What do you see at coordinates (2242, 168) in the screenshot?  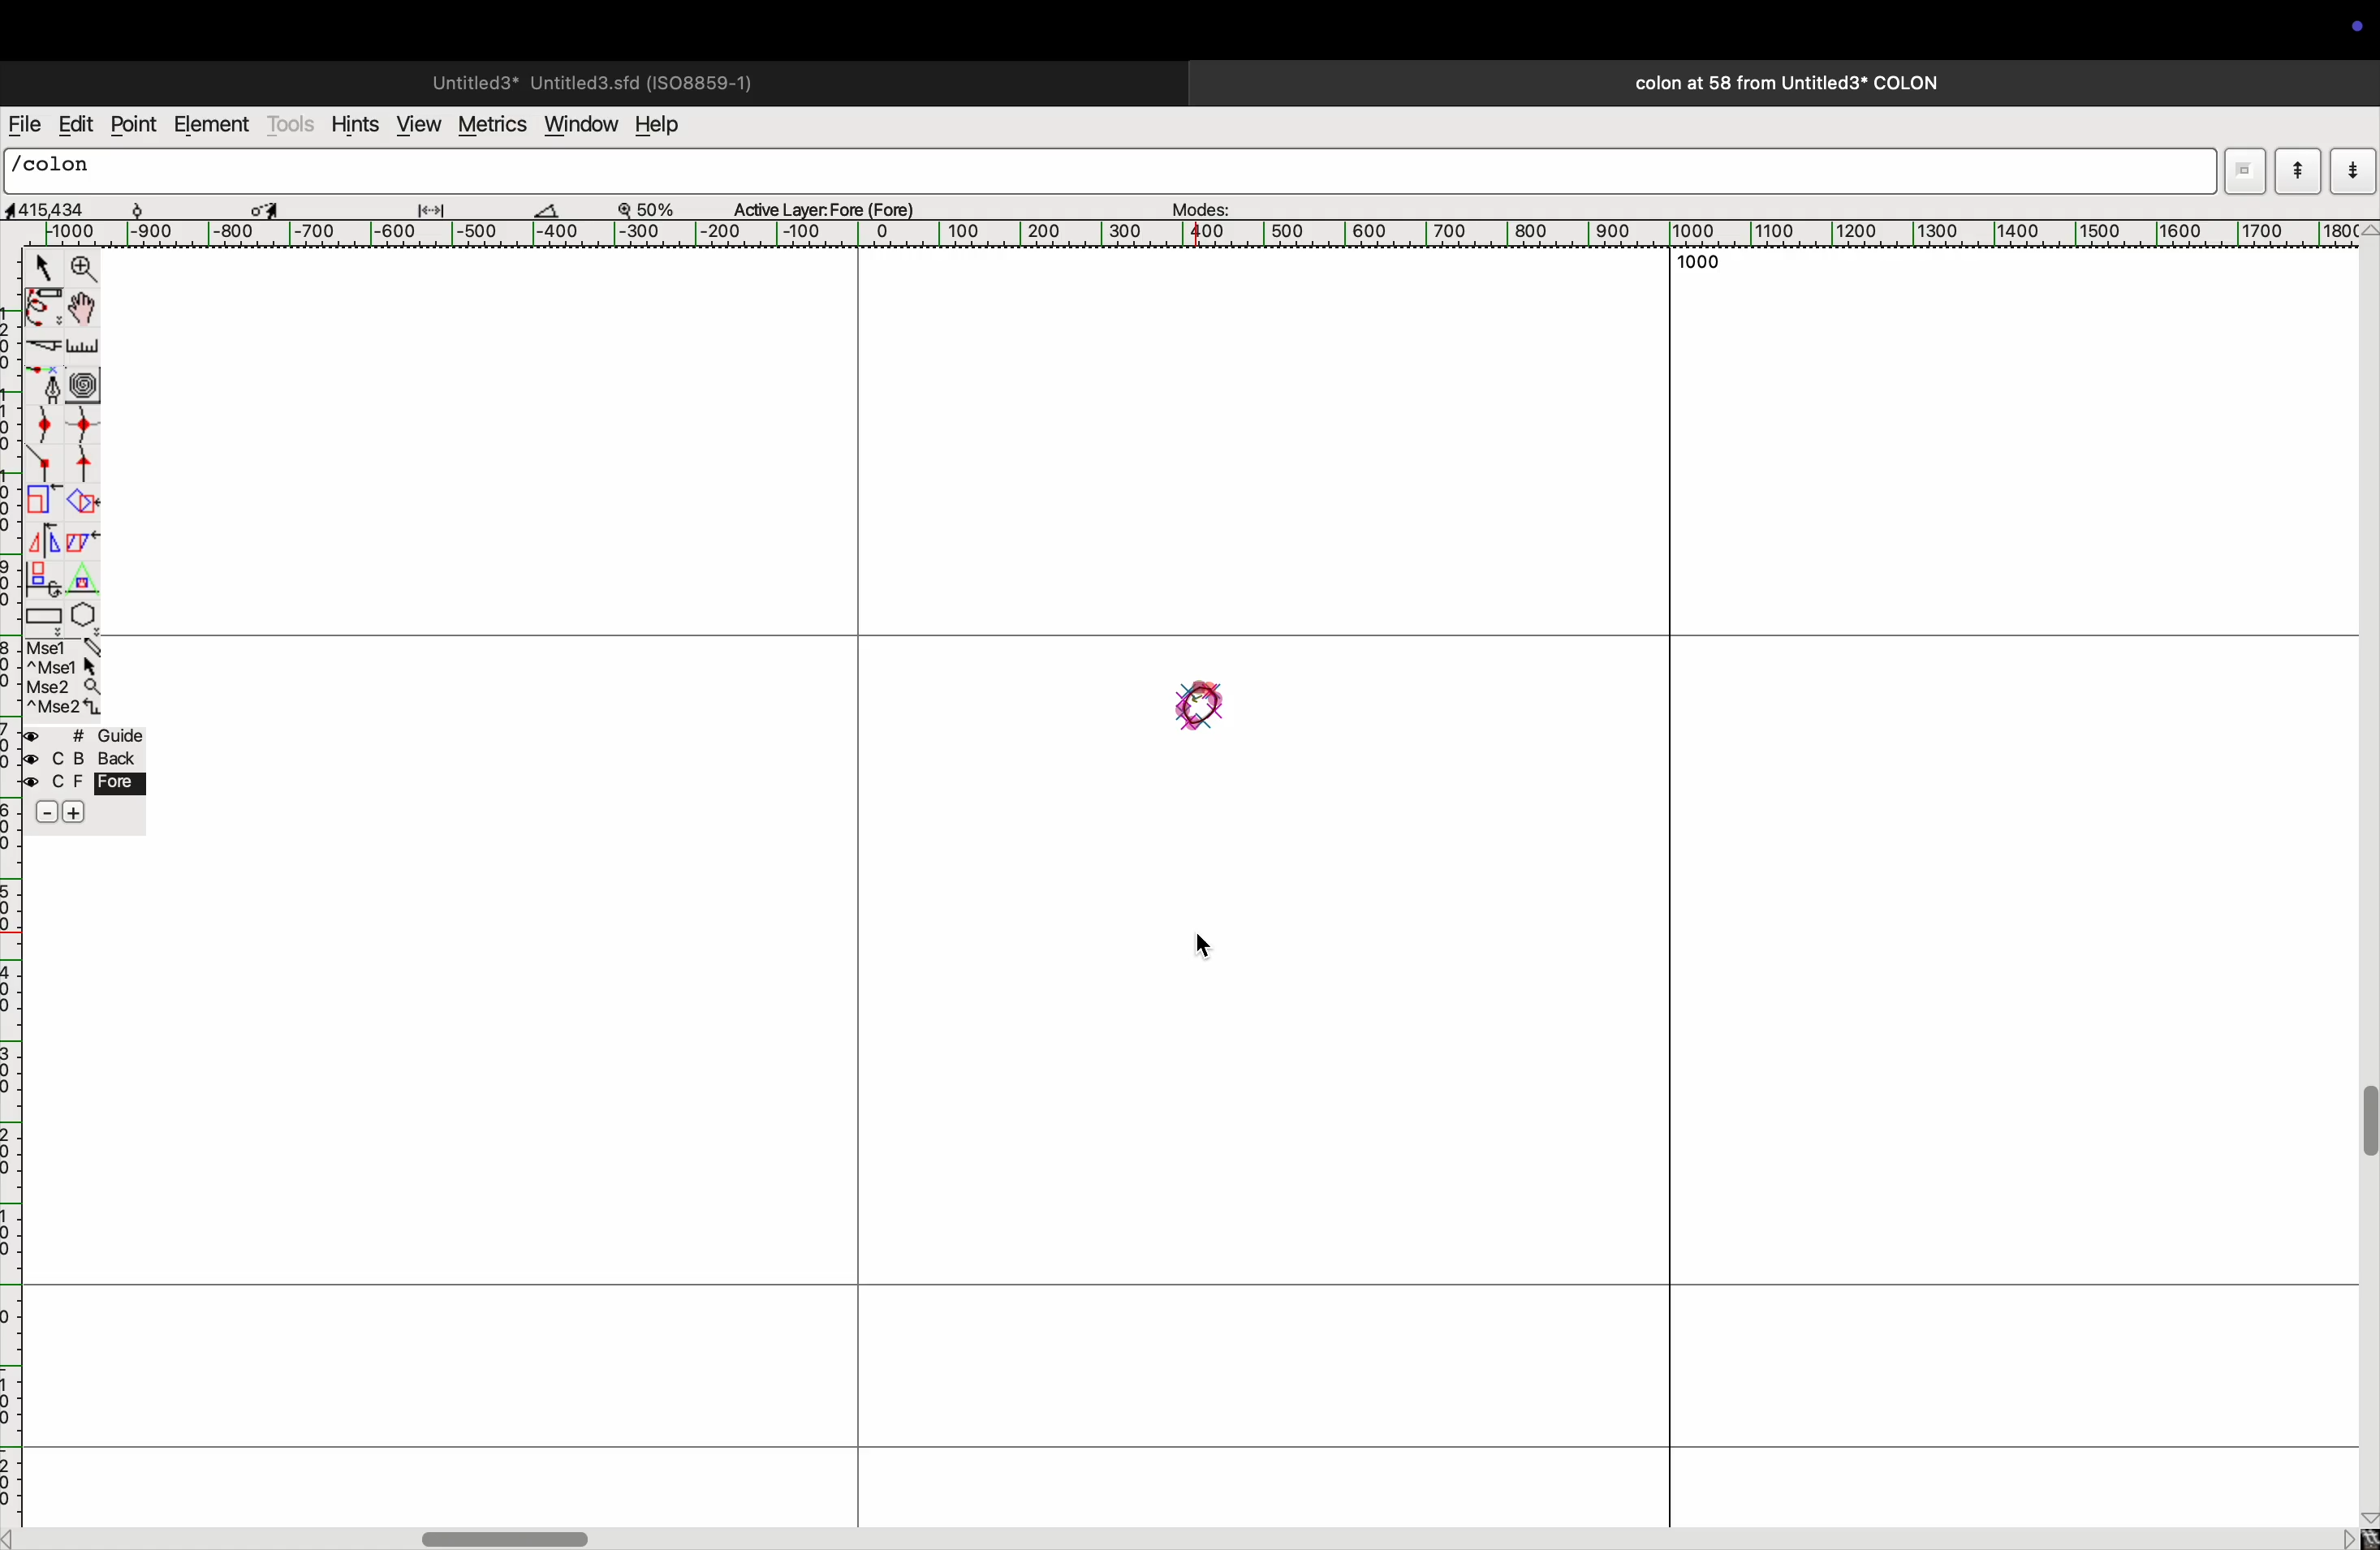 I see `Mode` at bounding box center [2242, 168].